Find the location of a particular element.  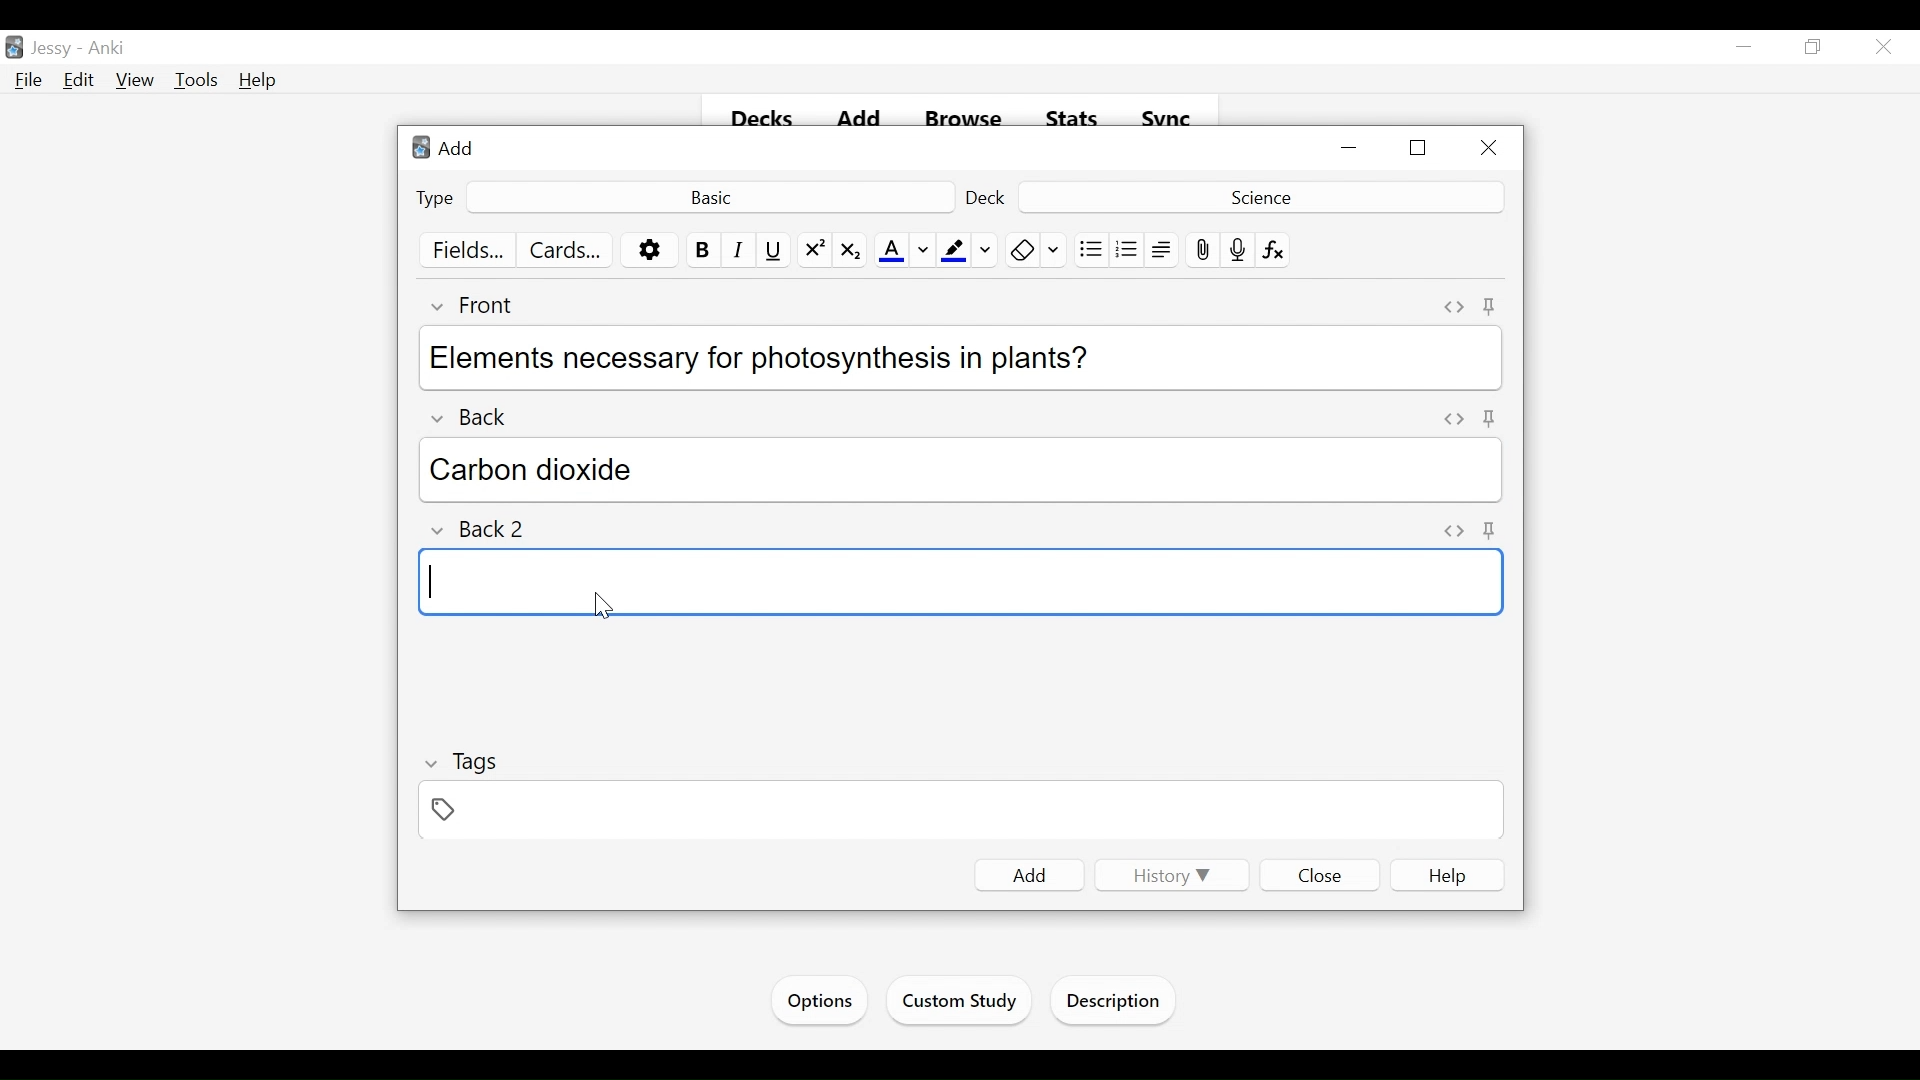

Anki Desktop Icon is located at coordinates (14, 48).